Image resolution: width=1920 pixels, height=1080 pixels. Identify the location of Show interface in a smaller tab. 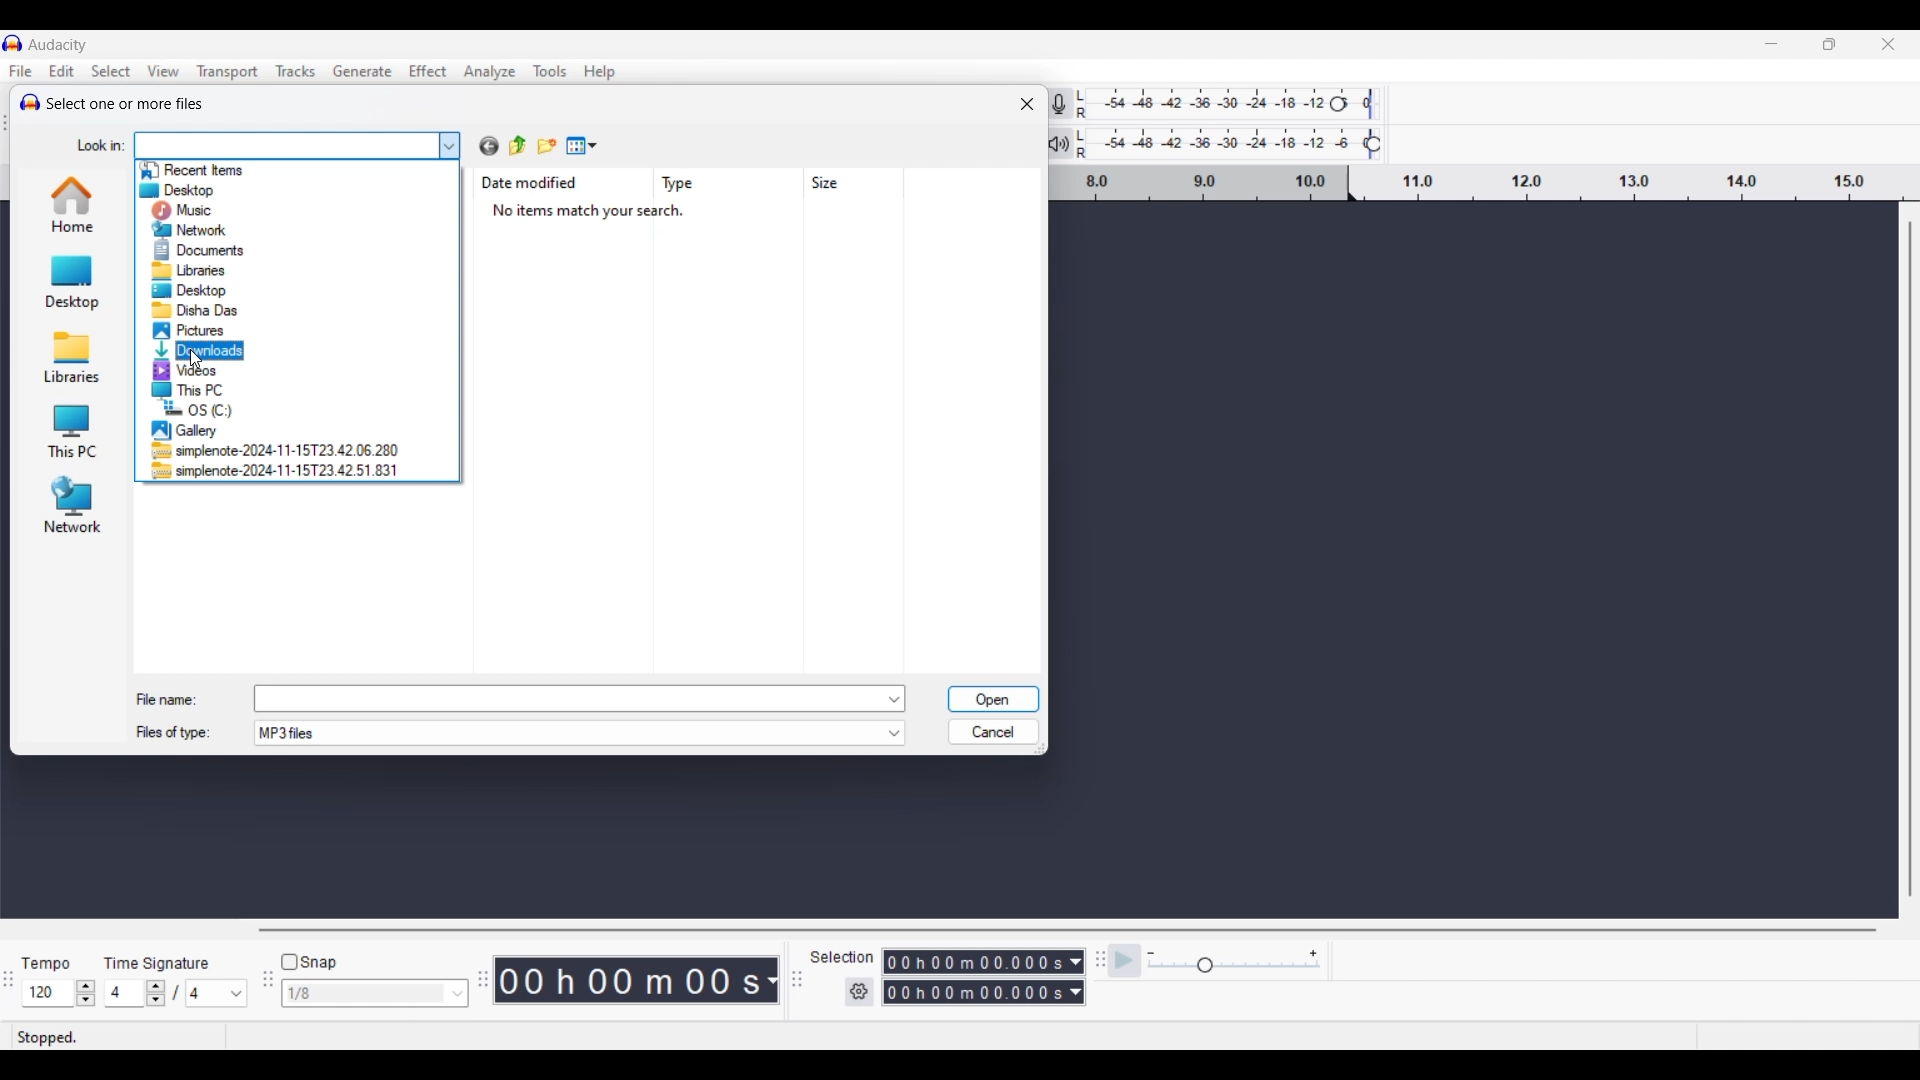
(1829, 44).